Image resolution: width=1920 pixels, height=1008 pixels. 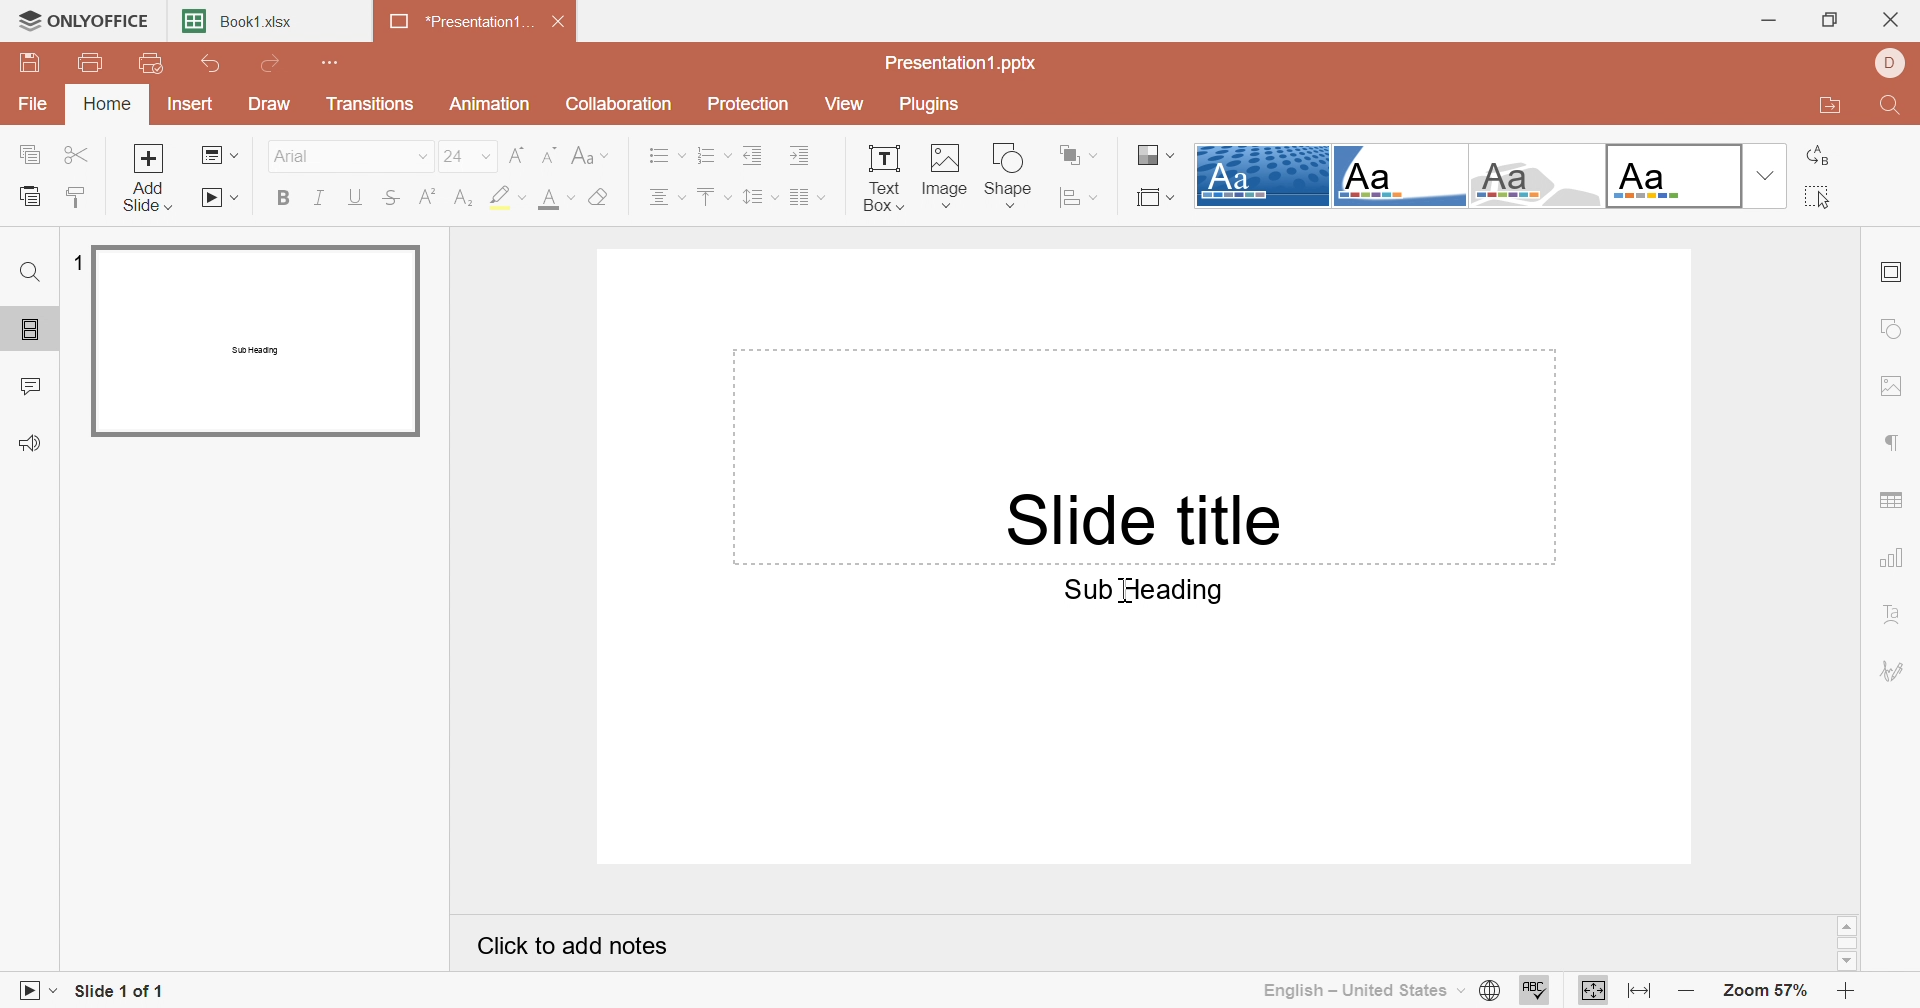 What do you see at coordinates (1079, 197) in the screenshot?
I see `Align shape` at bounding box center [1079, 197].